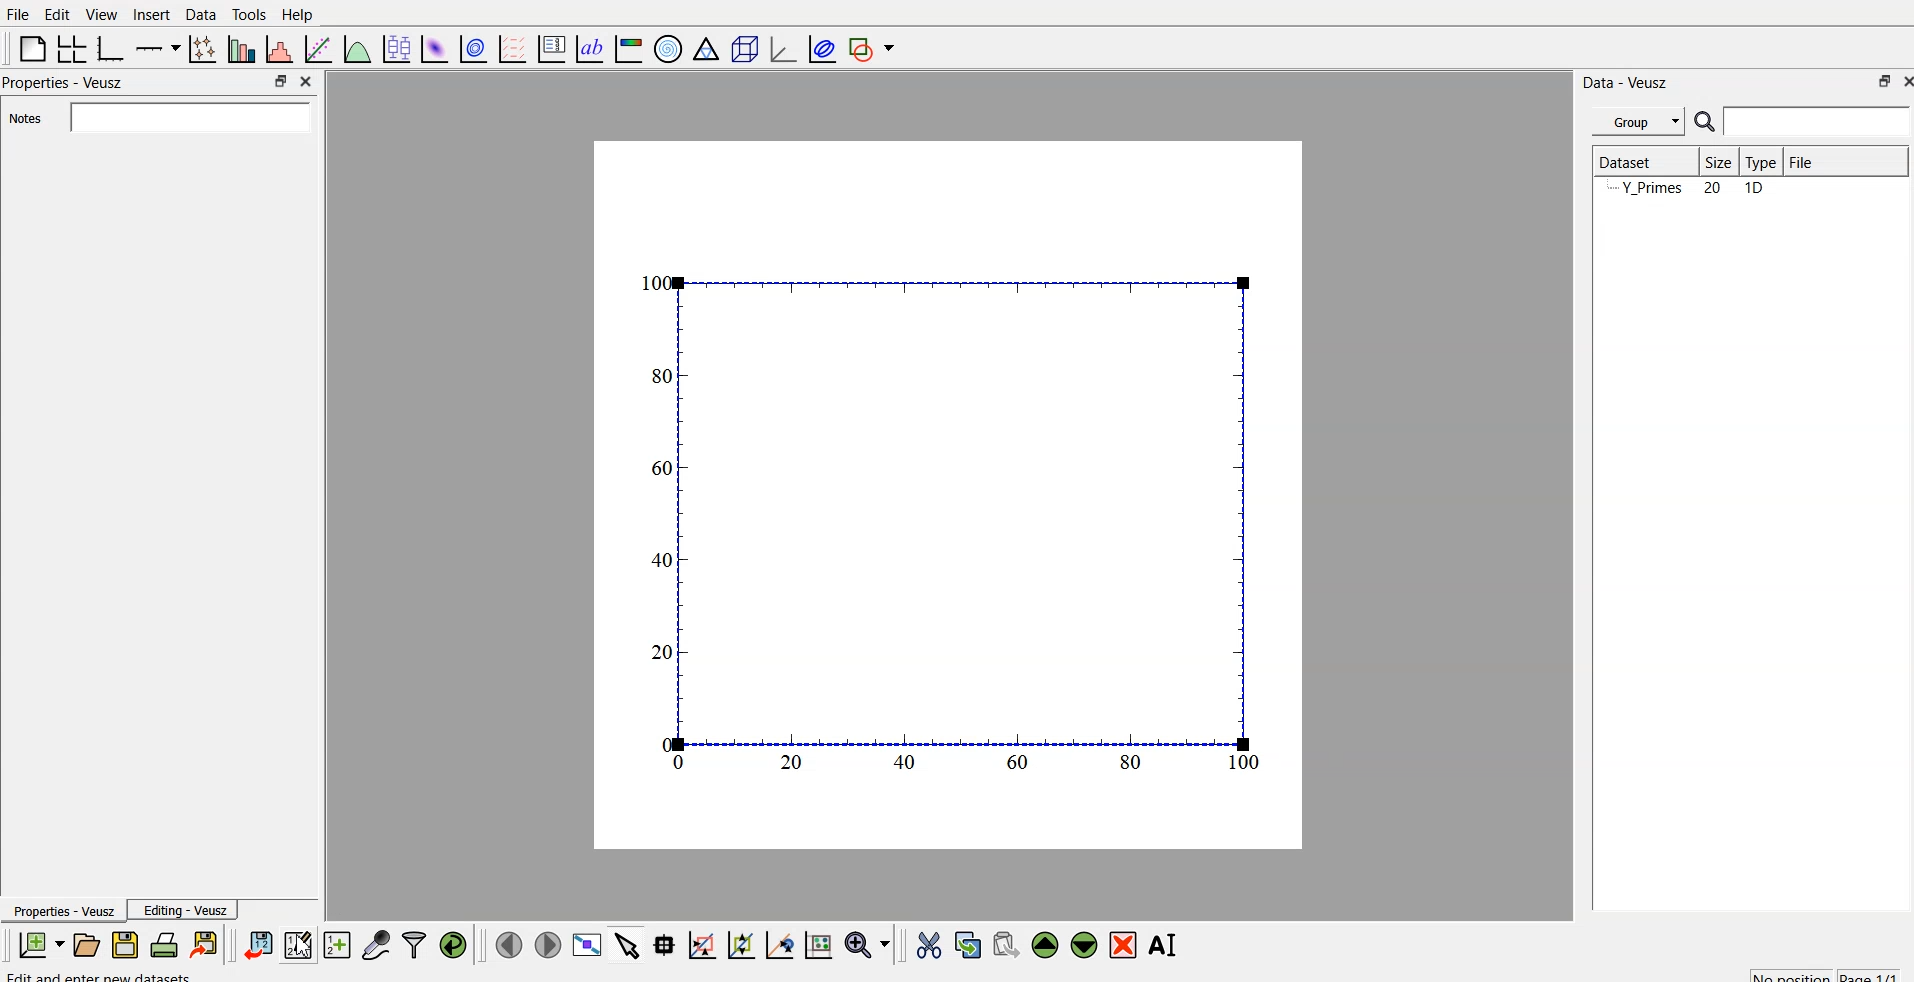 This screenshot has height=982, width=1914. Describe the element at coordinates (588, 944) in the screenshot. I see `view plot full screen` at that location.